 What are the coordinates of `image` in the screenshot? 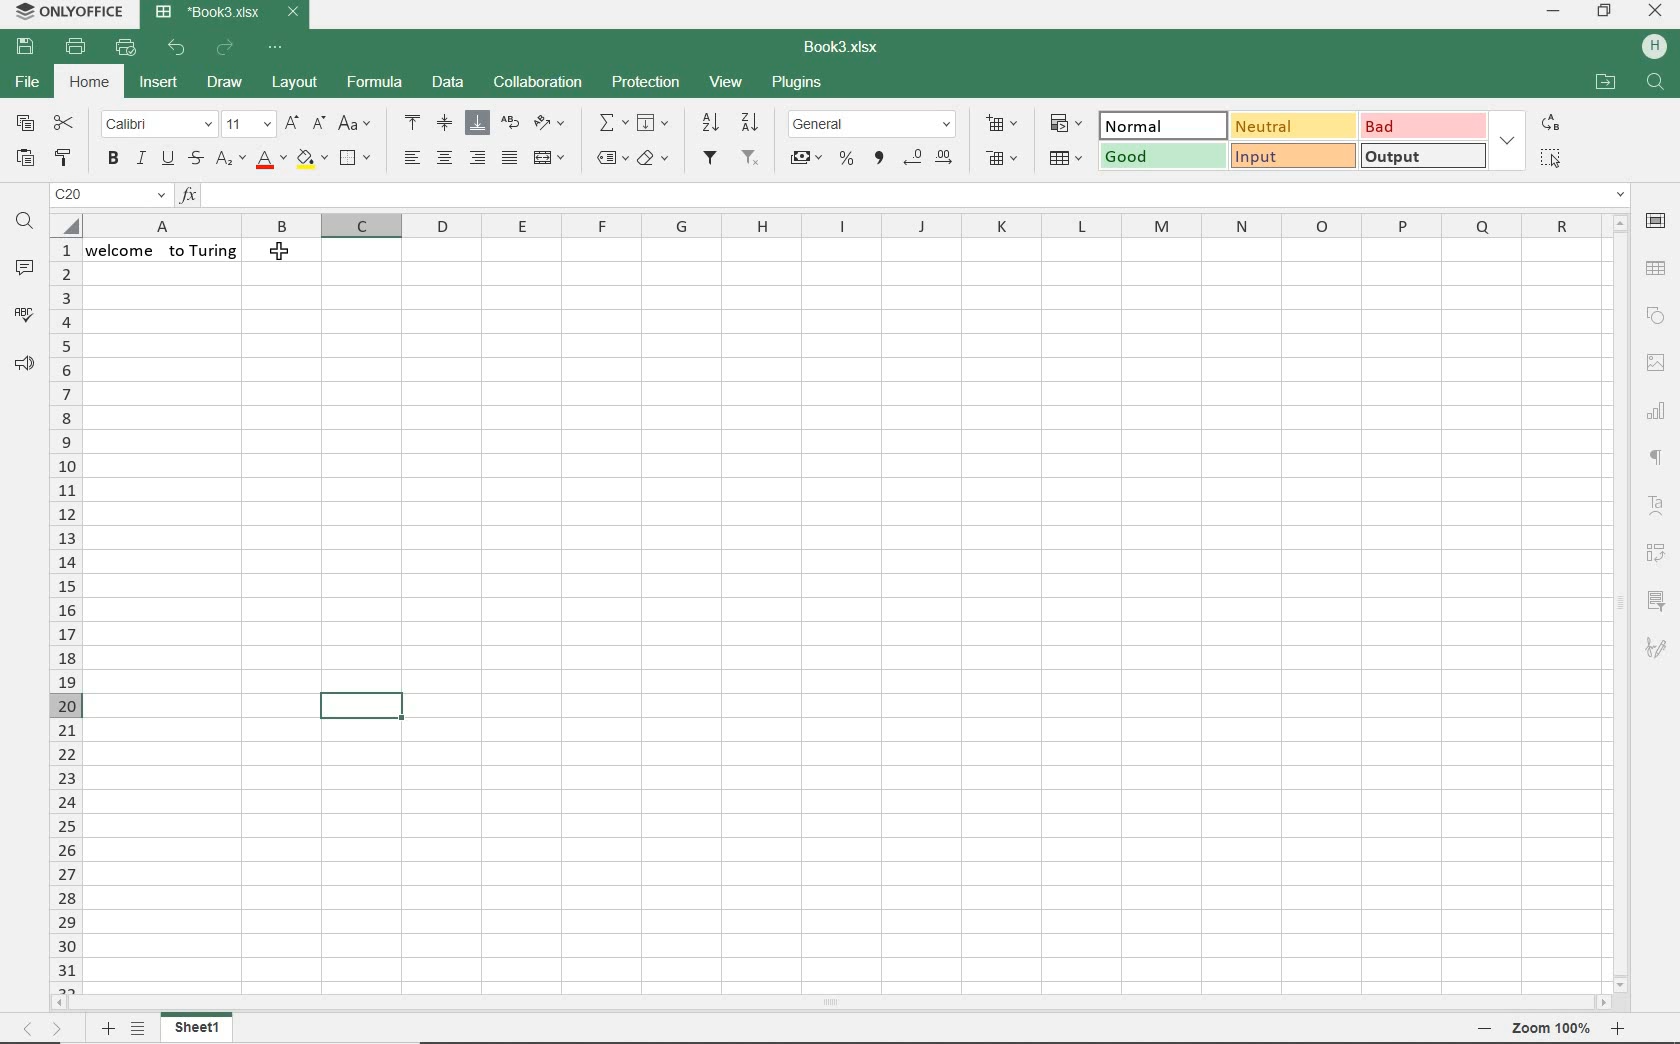 It's located at (1657, 366).